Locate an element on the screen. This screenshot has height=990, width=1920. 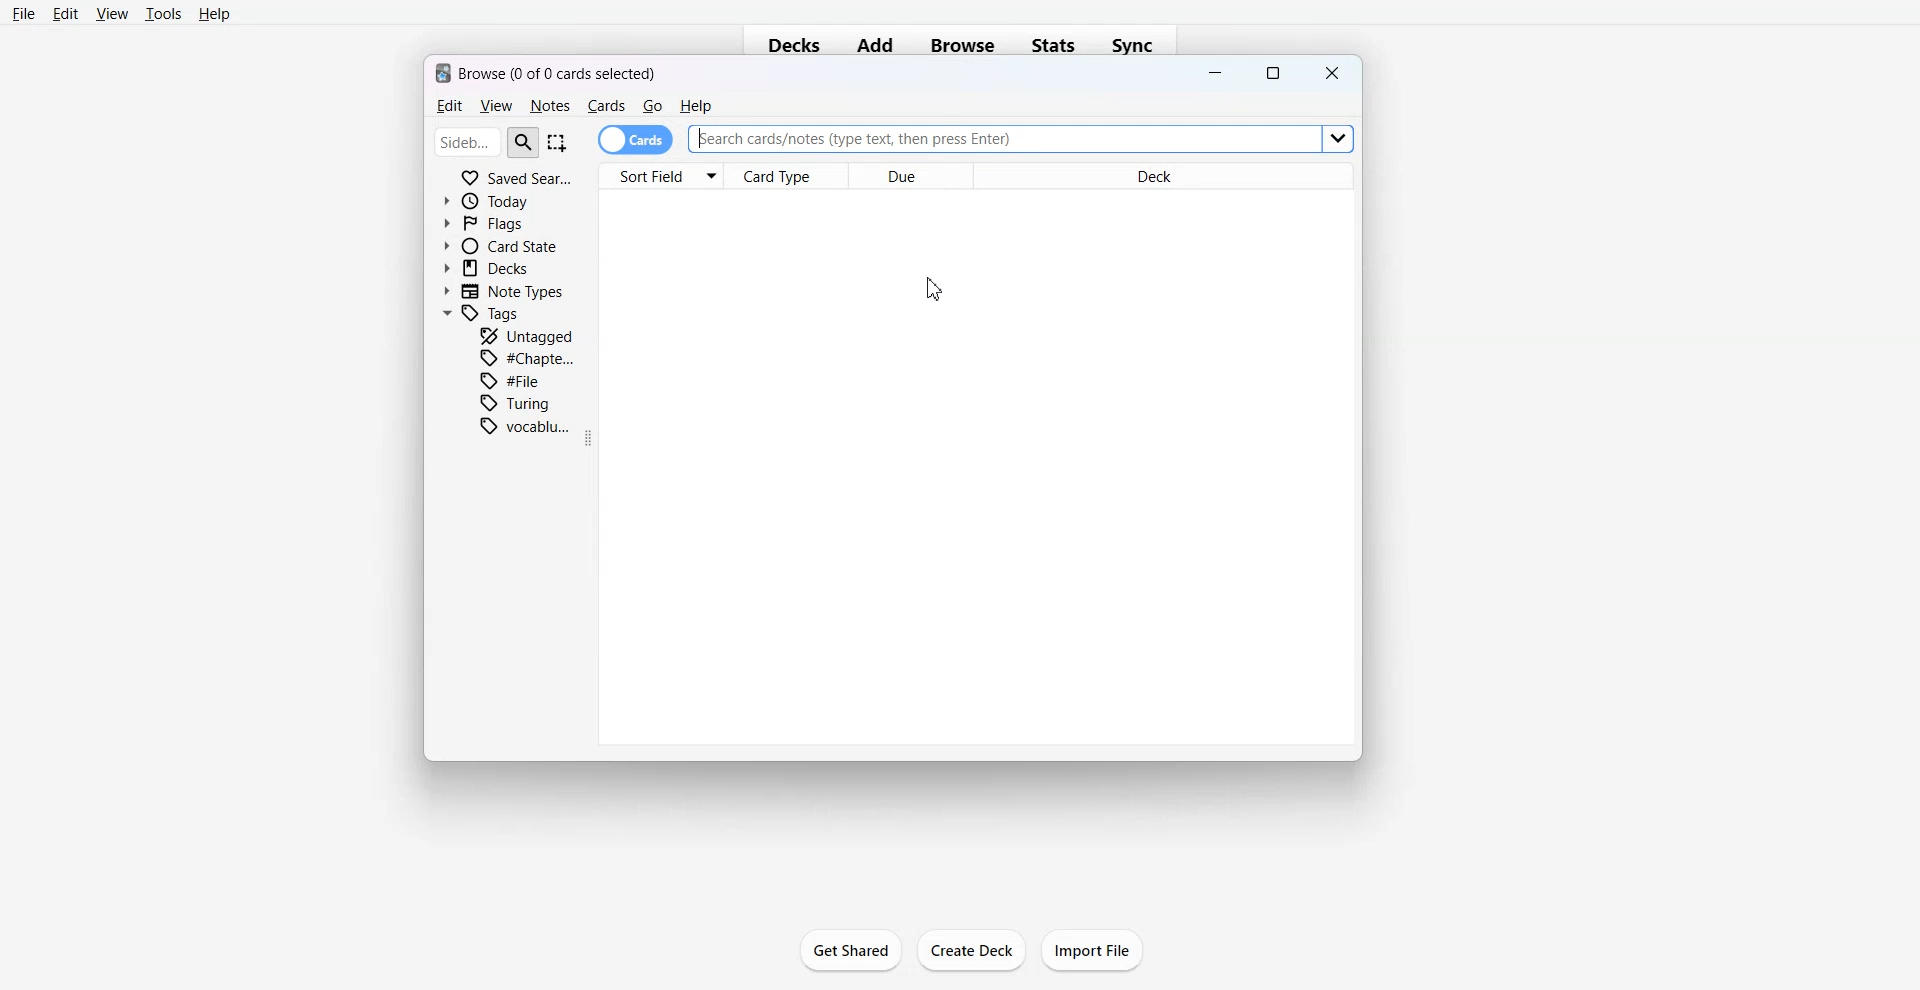
Deck is located at coordinates (1163, 175).